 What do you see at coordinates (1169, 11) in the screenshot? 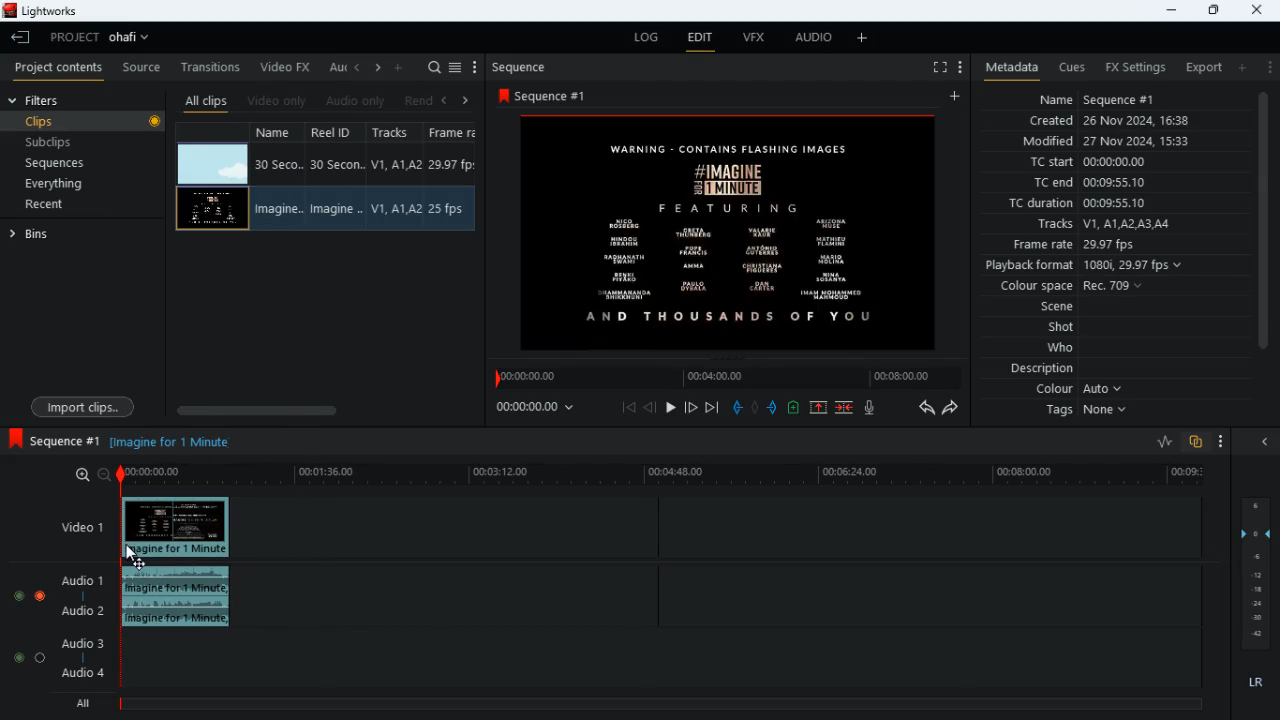
I see `minimize` at bounding box center [1169, 11].